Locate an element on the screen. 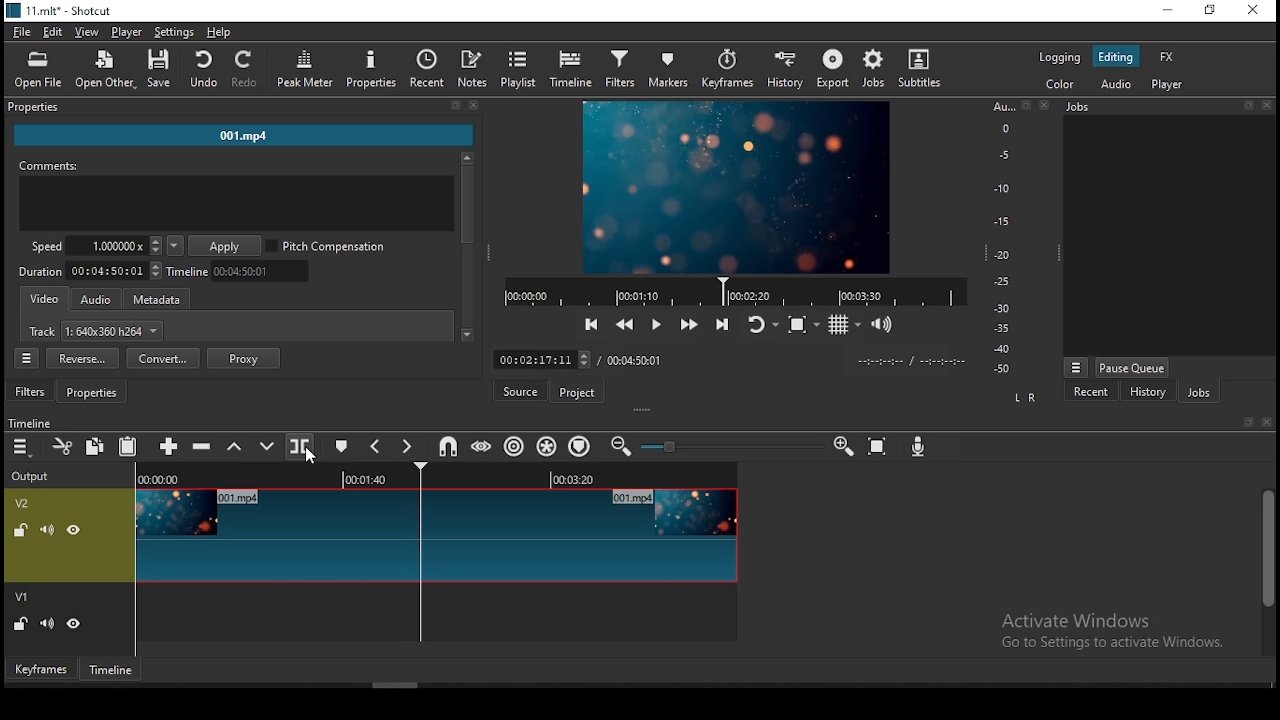 The image size is (1280, 720). cursor is located at coordinates (312, 457).